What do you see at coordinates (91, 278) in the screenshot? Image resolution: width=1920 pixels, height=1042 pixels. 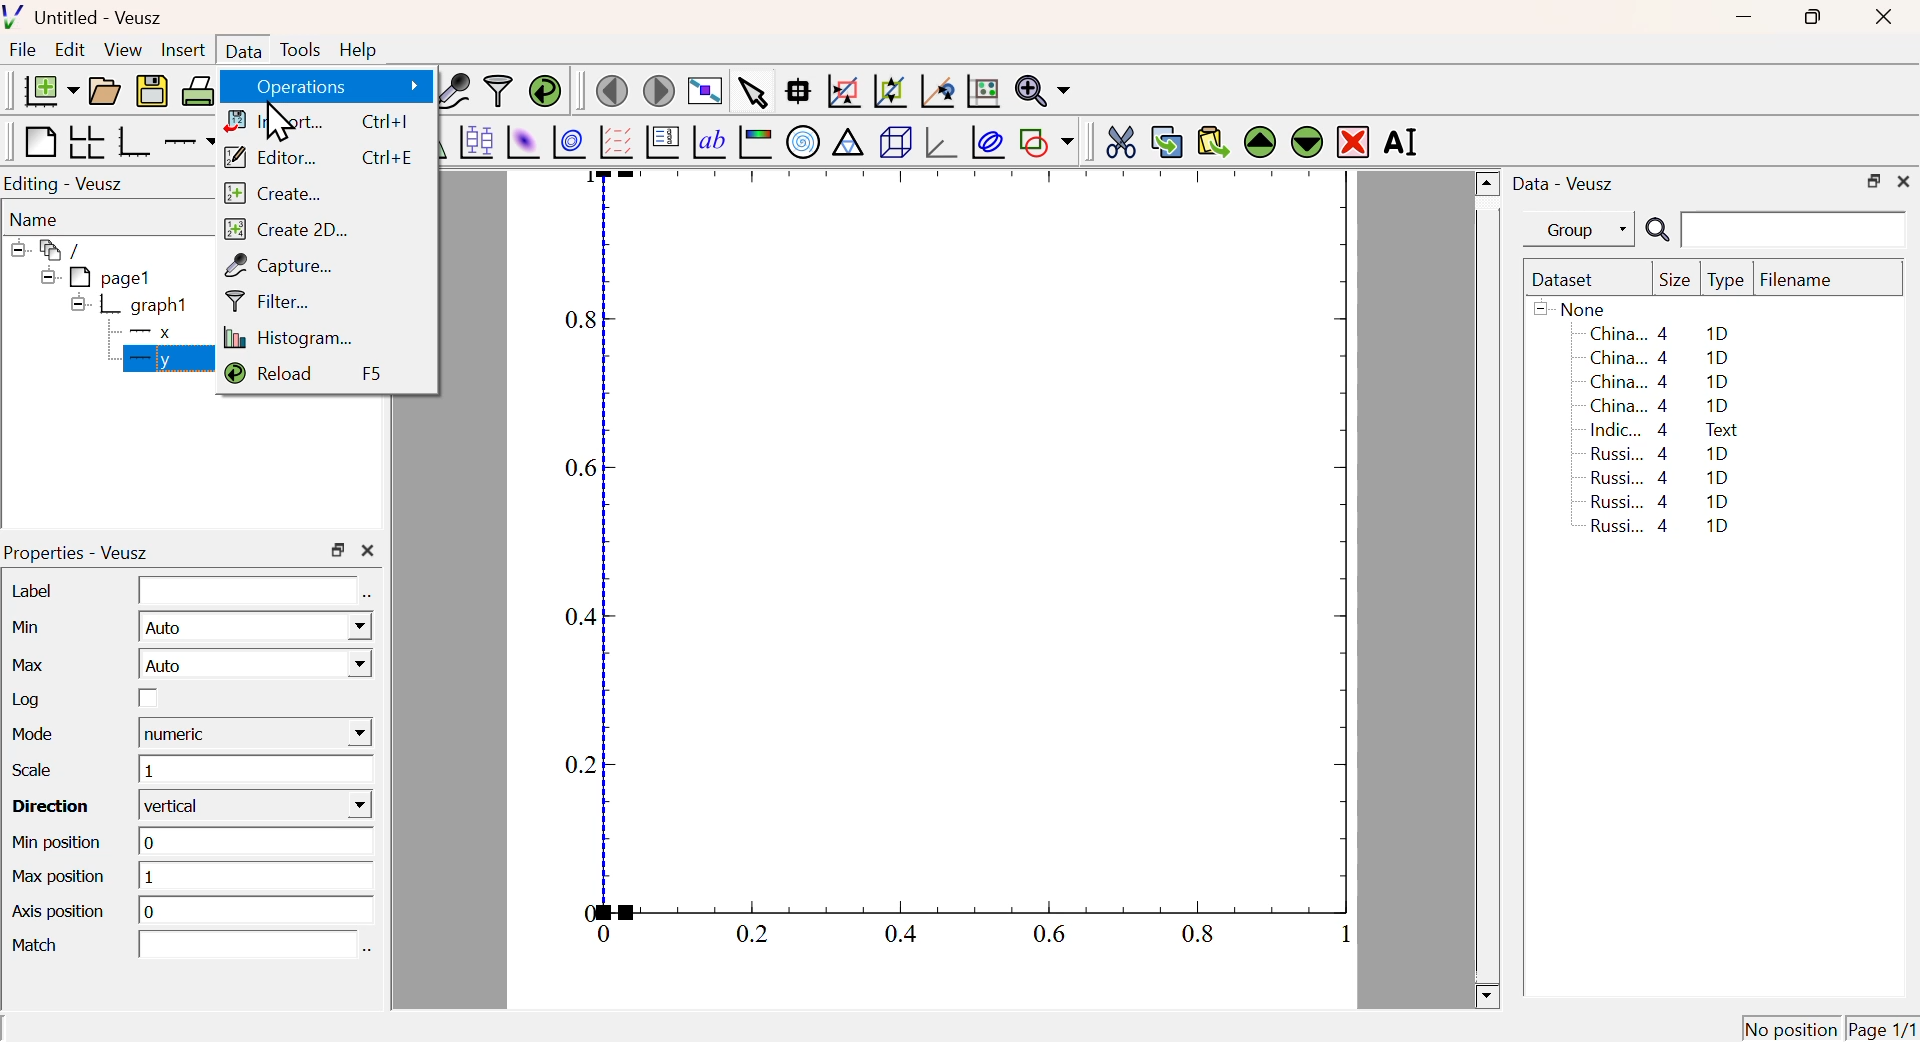 I see `pagel` at bounding box center [91, 278].